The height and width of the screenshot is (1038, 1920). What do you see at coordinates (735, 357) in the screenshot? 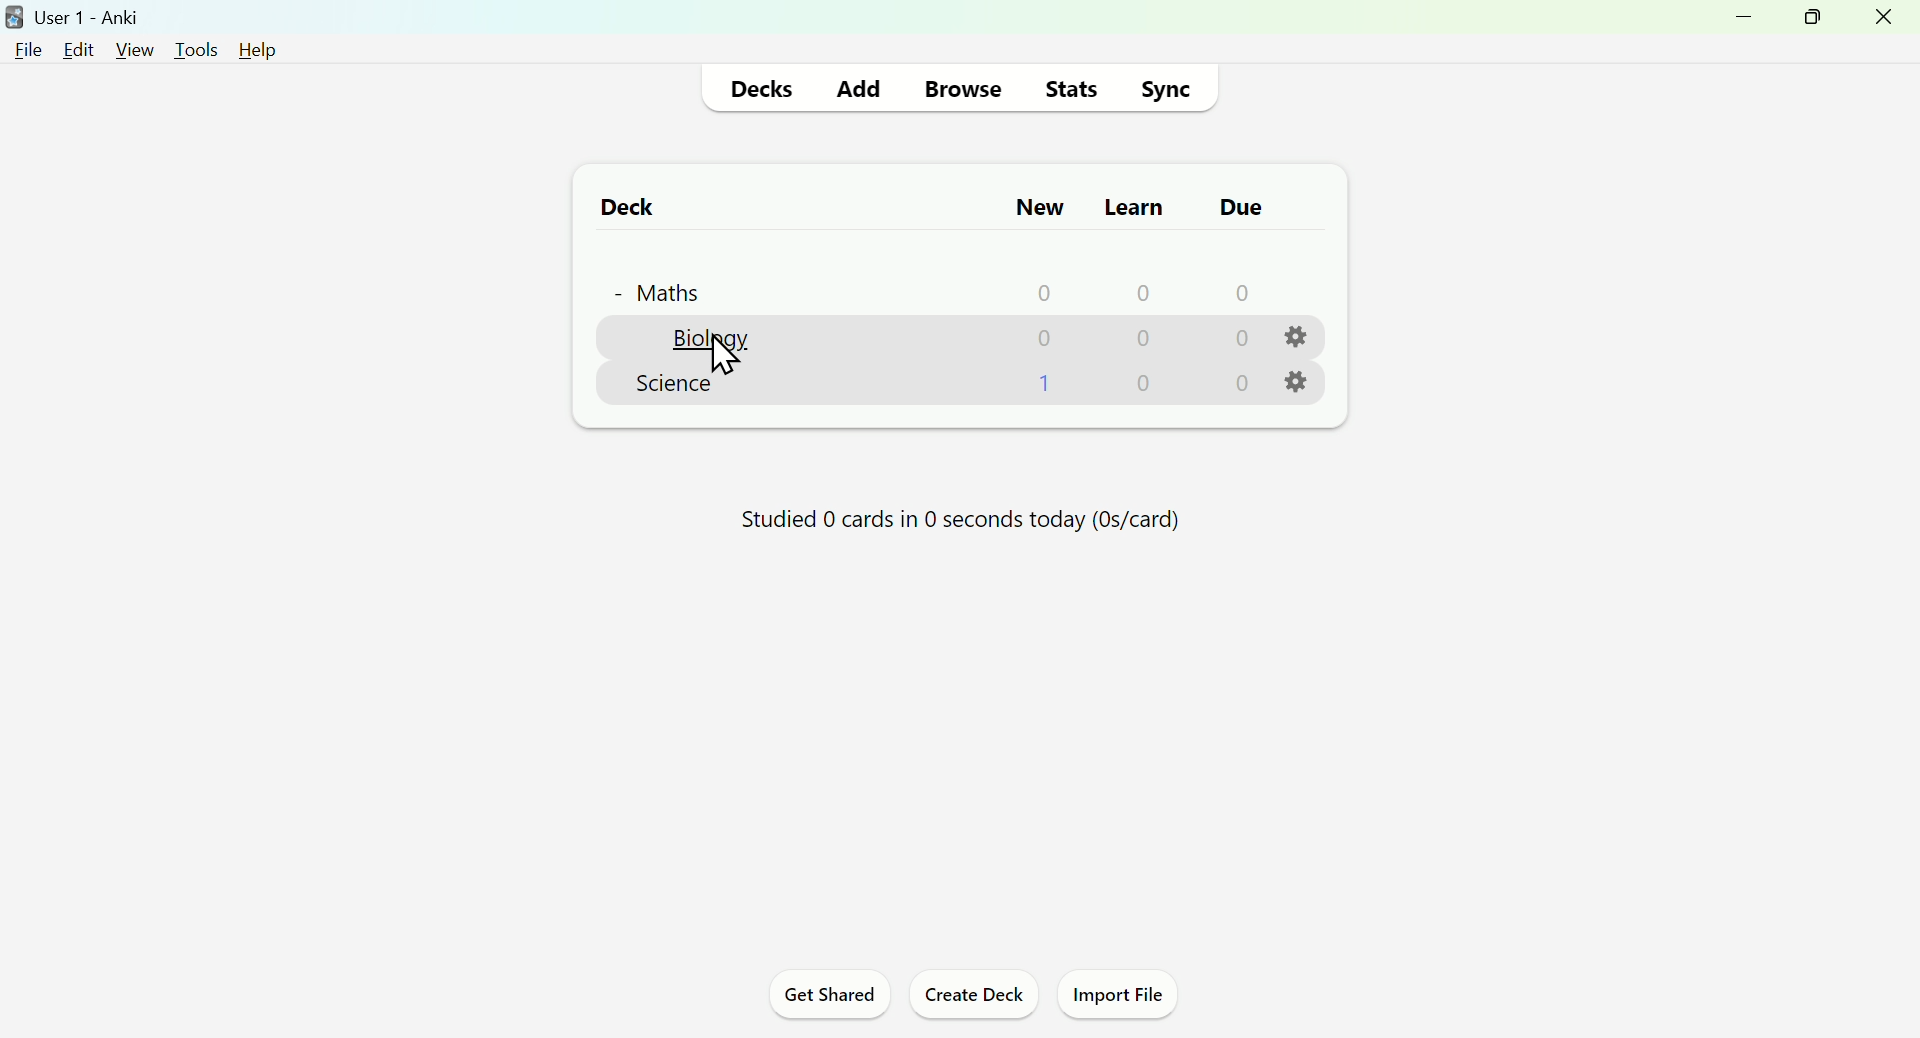
I see `Cursor` at bounding box center [735, 357].